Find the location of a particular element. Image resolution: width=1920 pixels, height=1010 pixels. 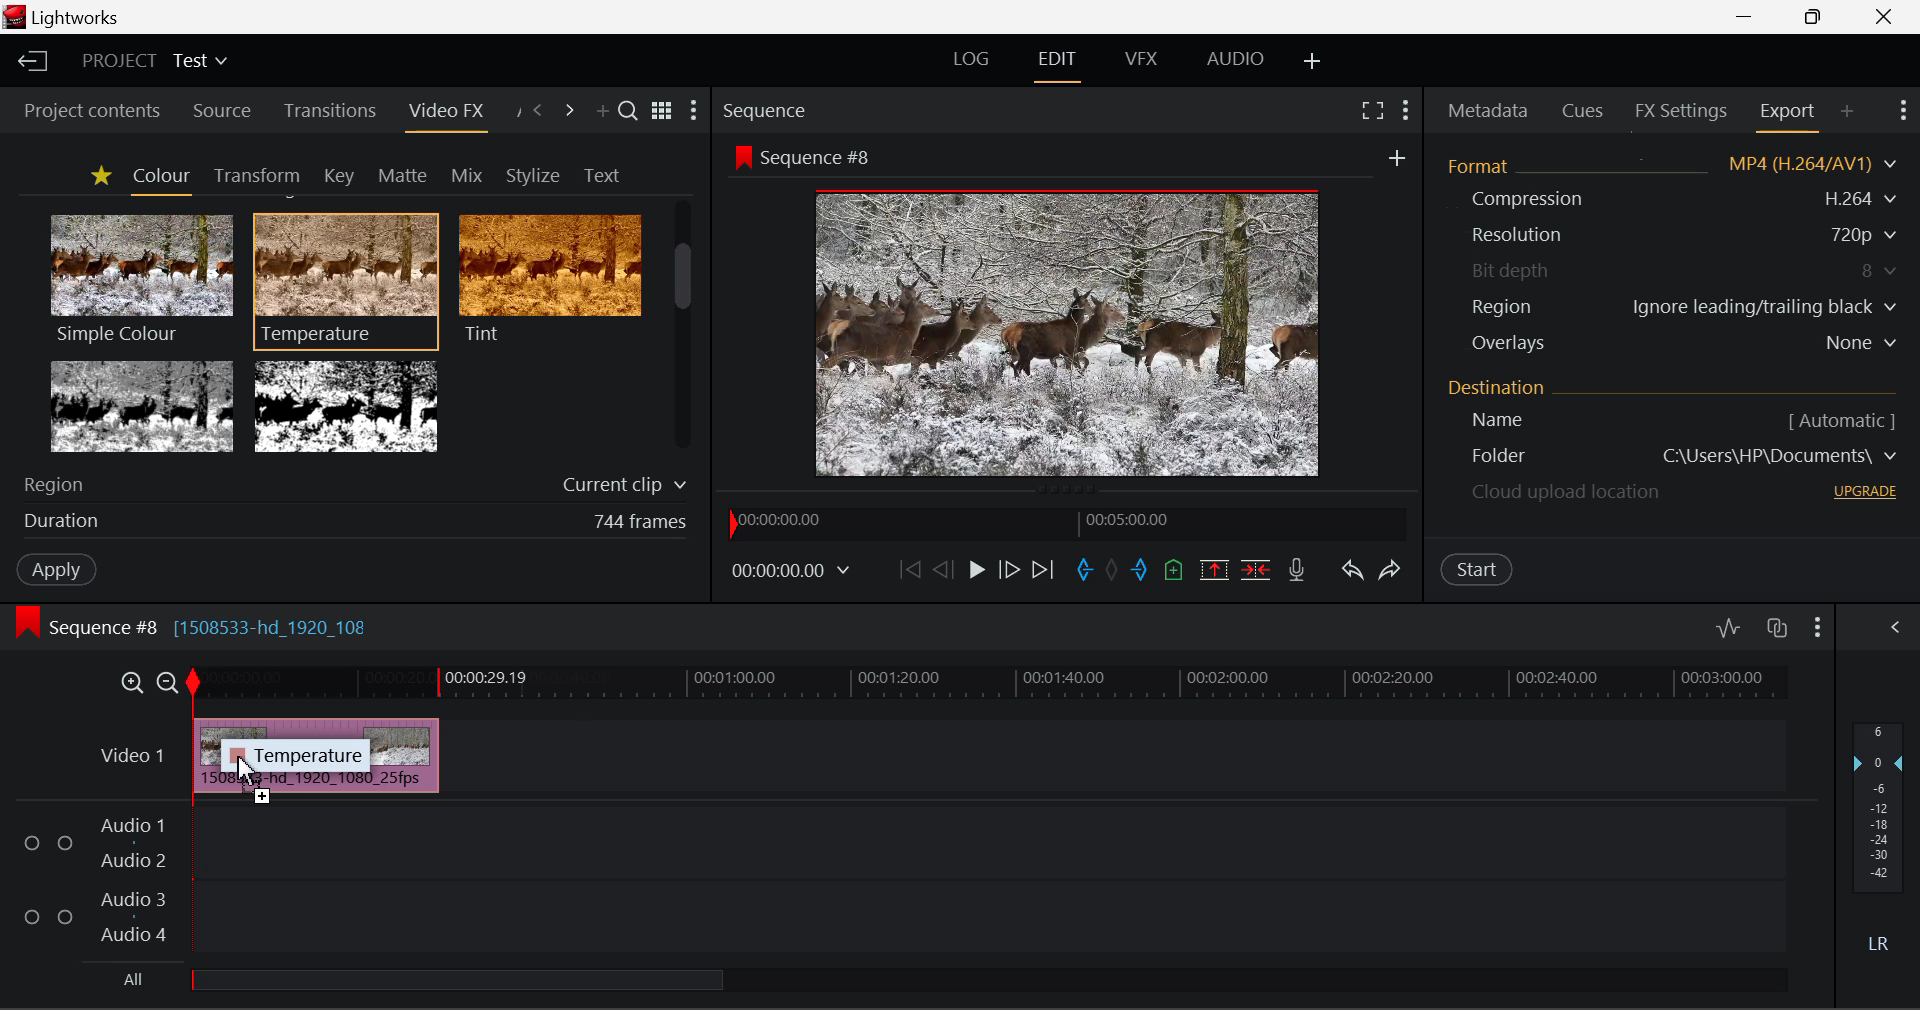

Previous Panel is located at coordinates (540, 113).